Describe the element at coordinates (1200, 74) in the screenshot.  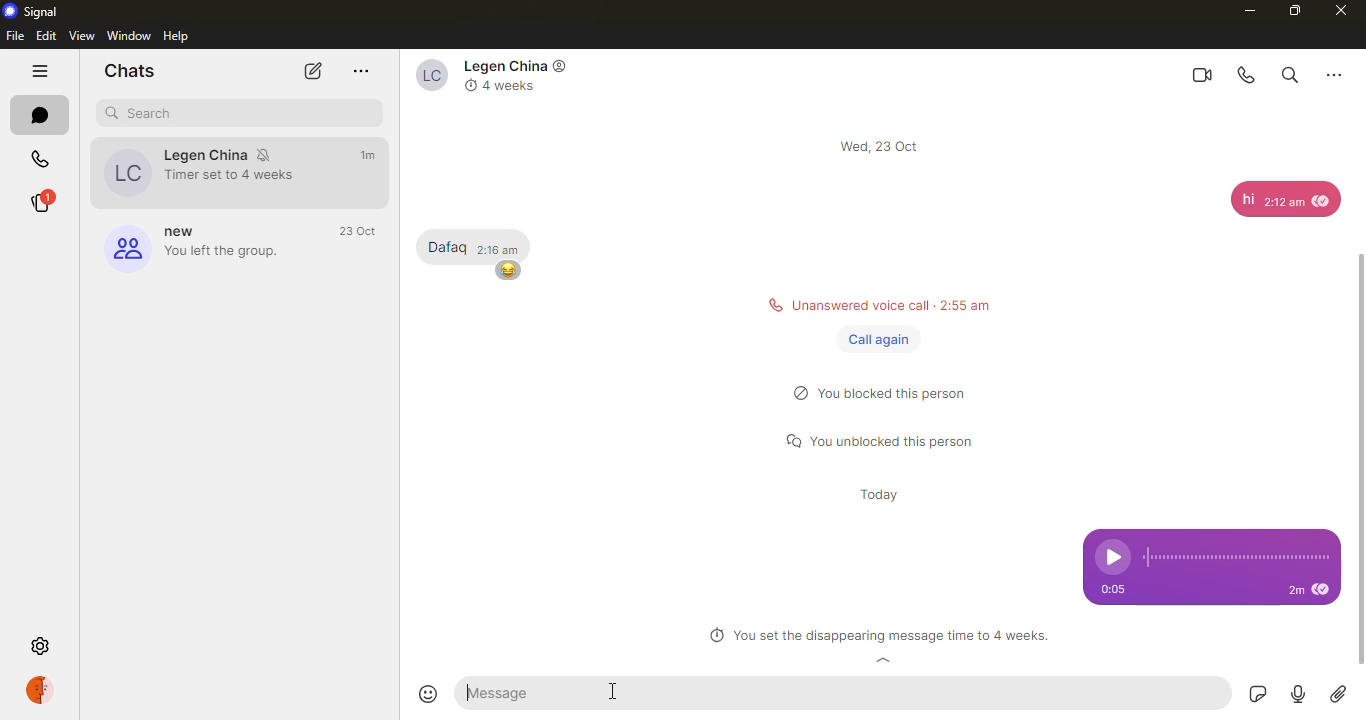
I see `video call` at that location.